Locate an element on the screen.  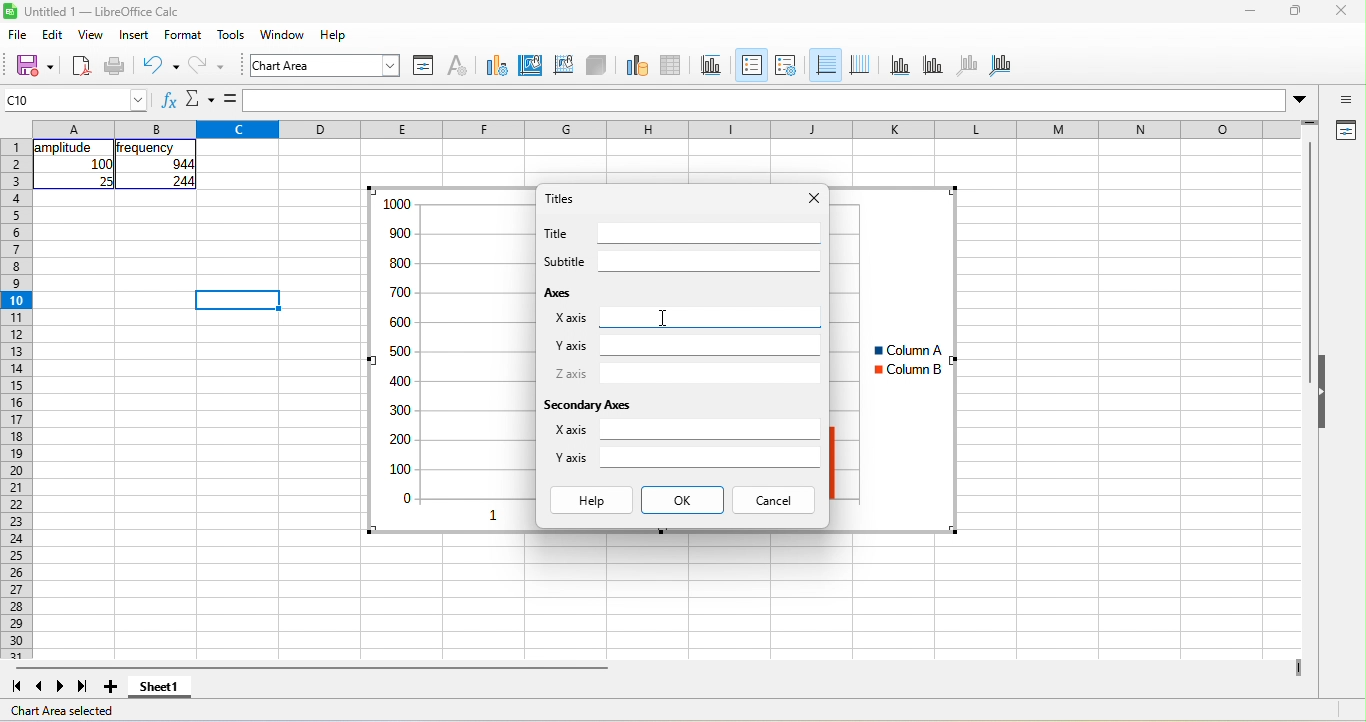
window is located at coordinates (283, 34).